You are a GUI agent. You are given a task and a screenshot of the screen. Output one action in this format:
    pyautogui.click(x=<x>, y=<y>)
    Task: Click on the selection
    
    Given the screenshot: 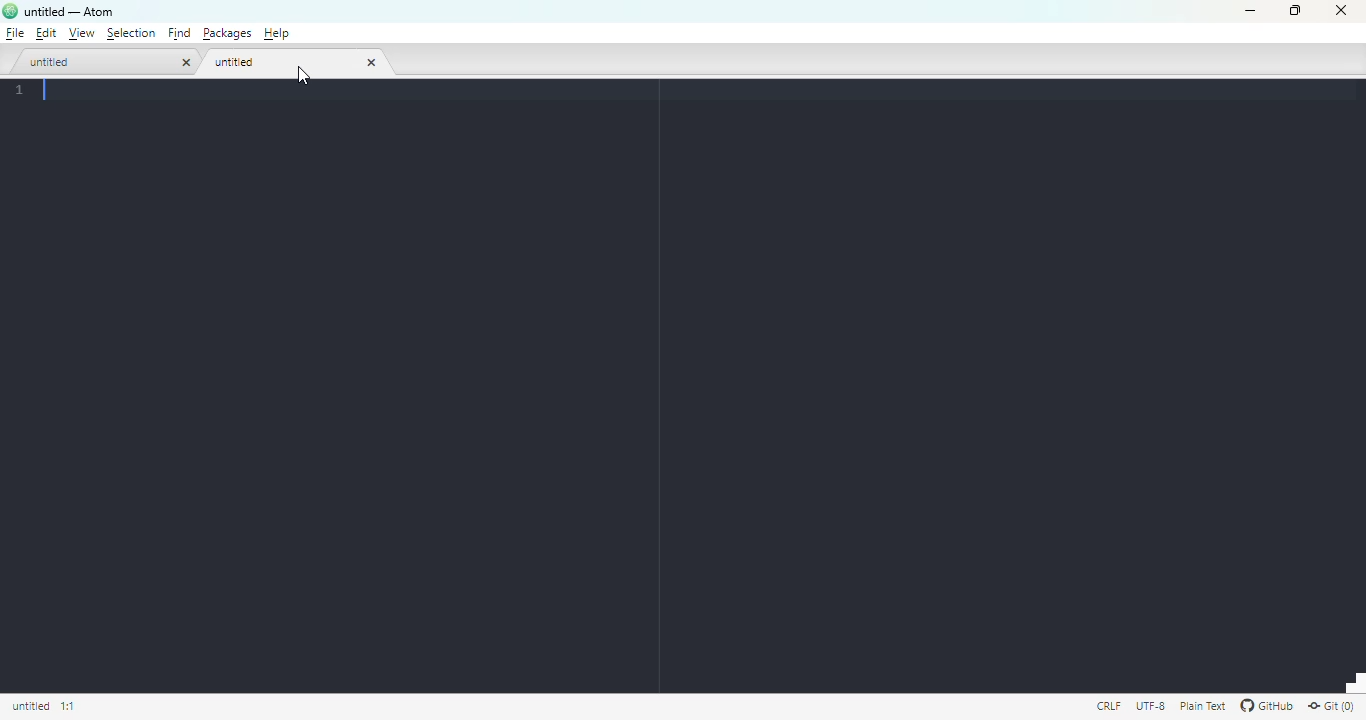 What is the action you would take?
    pyautogui.click(x=133, y=34)
    